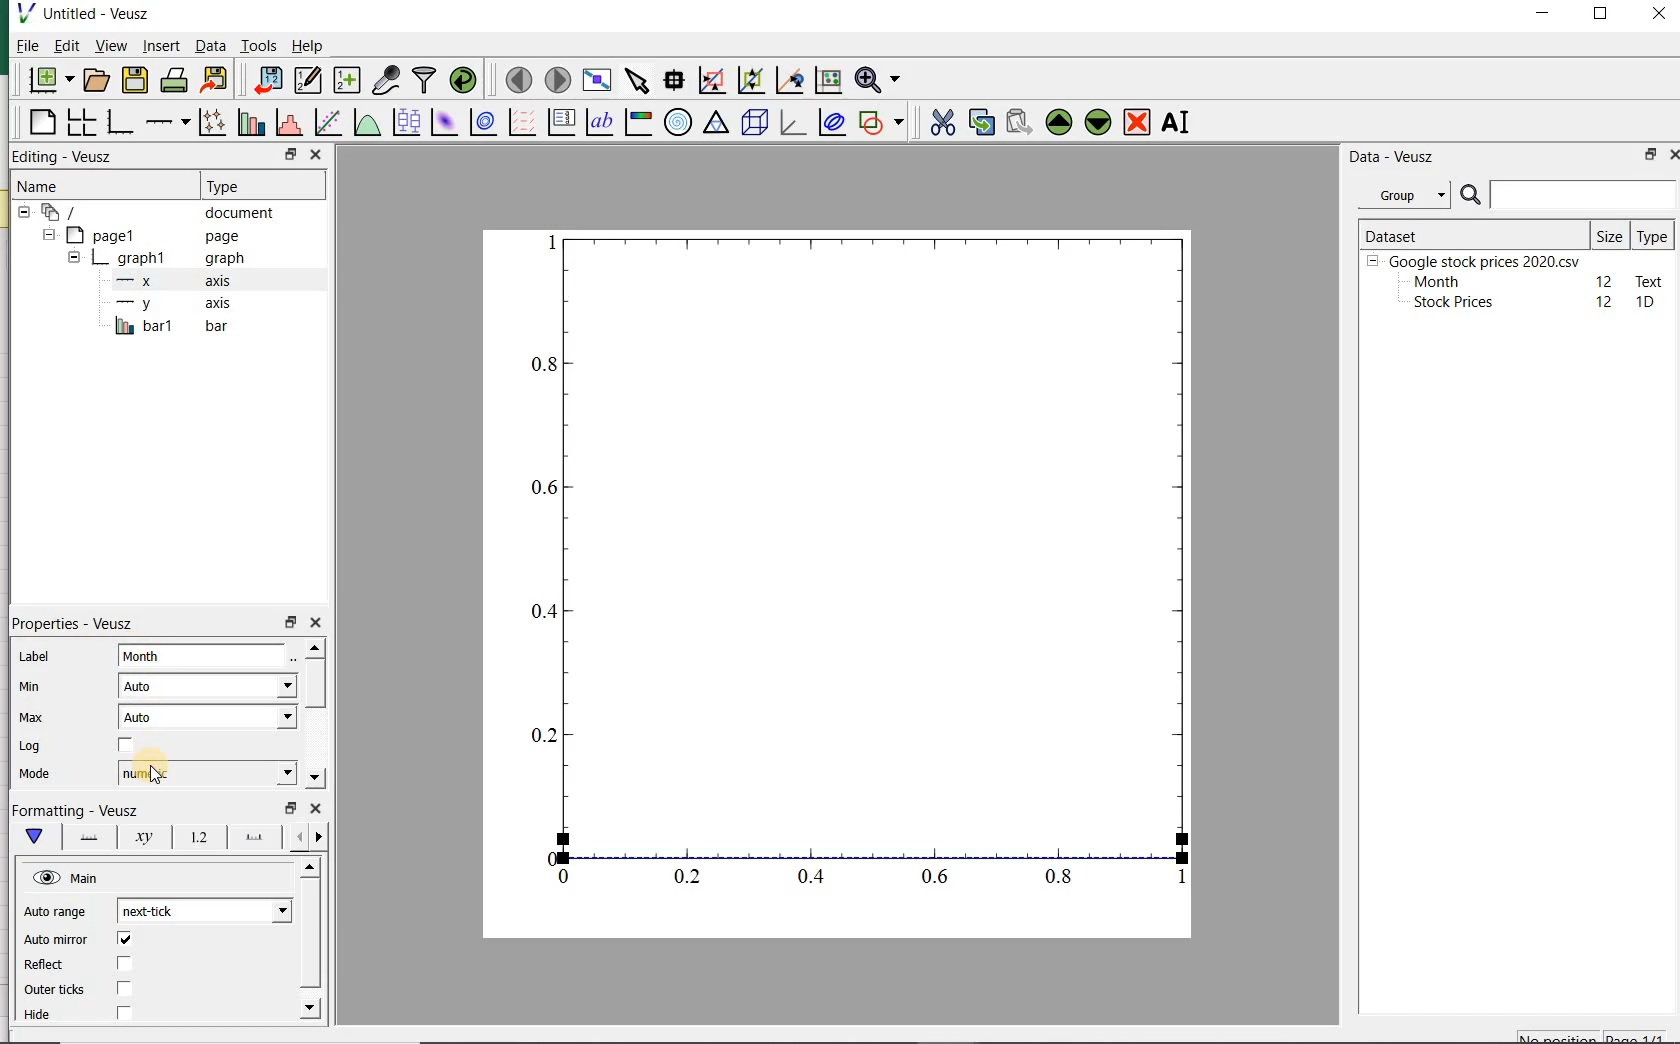 The width and height of the screenshot is (1680, 1044). What do you see at coordinates (32, 719) in the screenshot?
I see `Max` at bounding box center [32, 719].